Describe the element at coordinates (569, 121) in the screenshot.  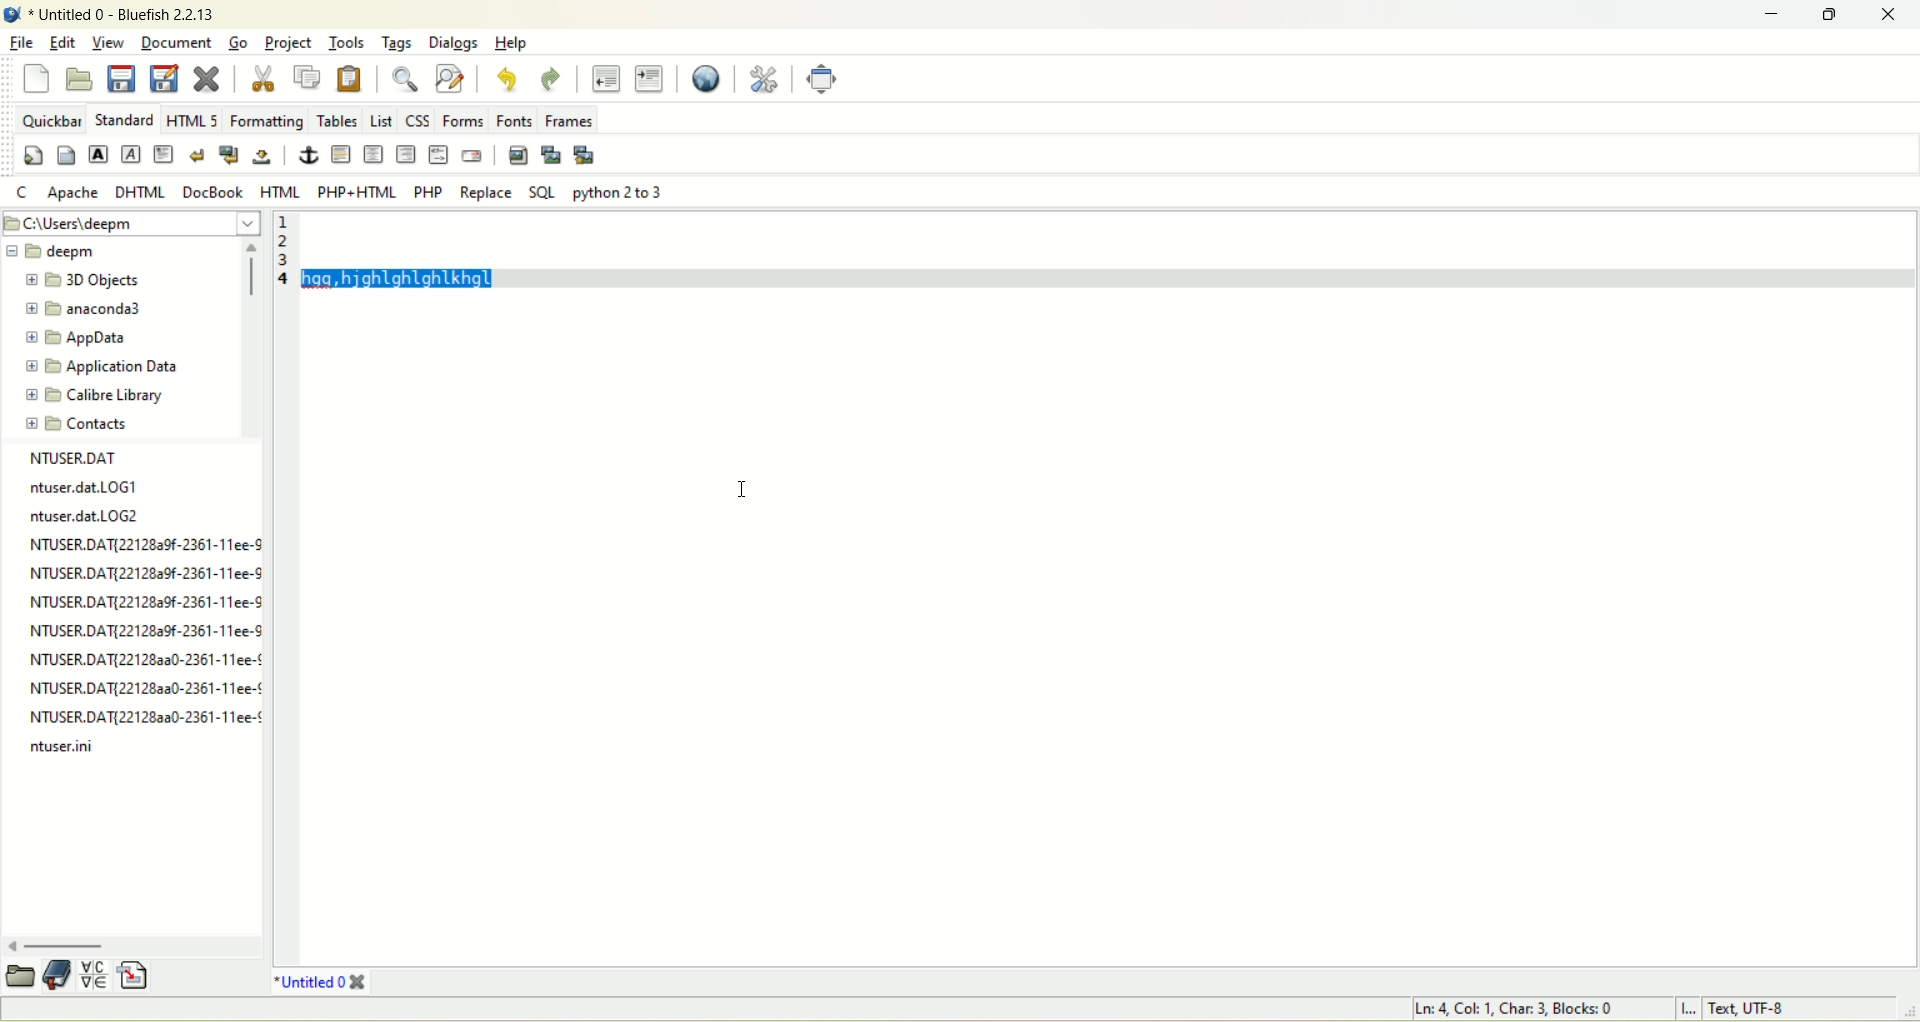
I see `frames` at that location.